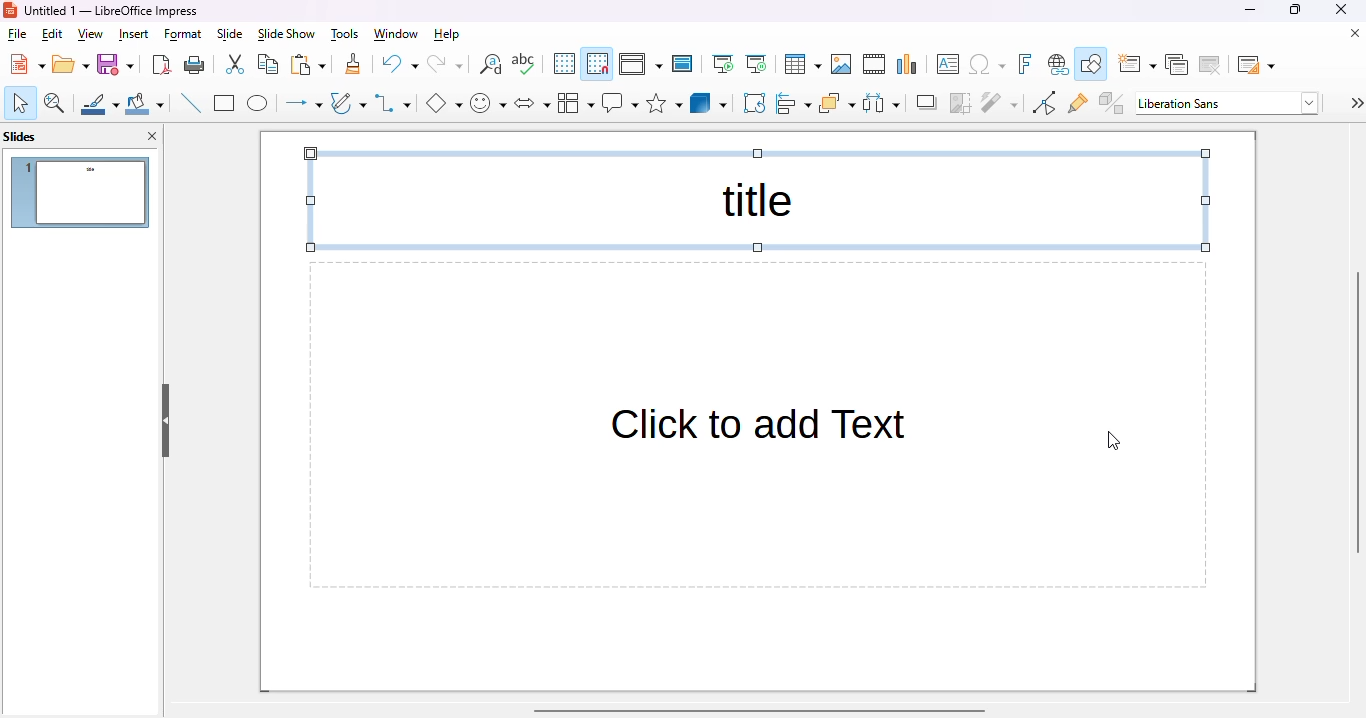 The height and width of the screenshot is (718, 1366). I want to click on select at least three objects to distribute, so click(881, 103).